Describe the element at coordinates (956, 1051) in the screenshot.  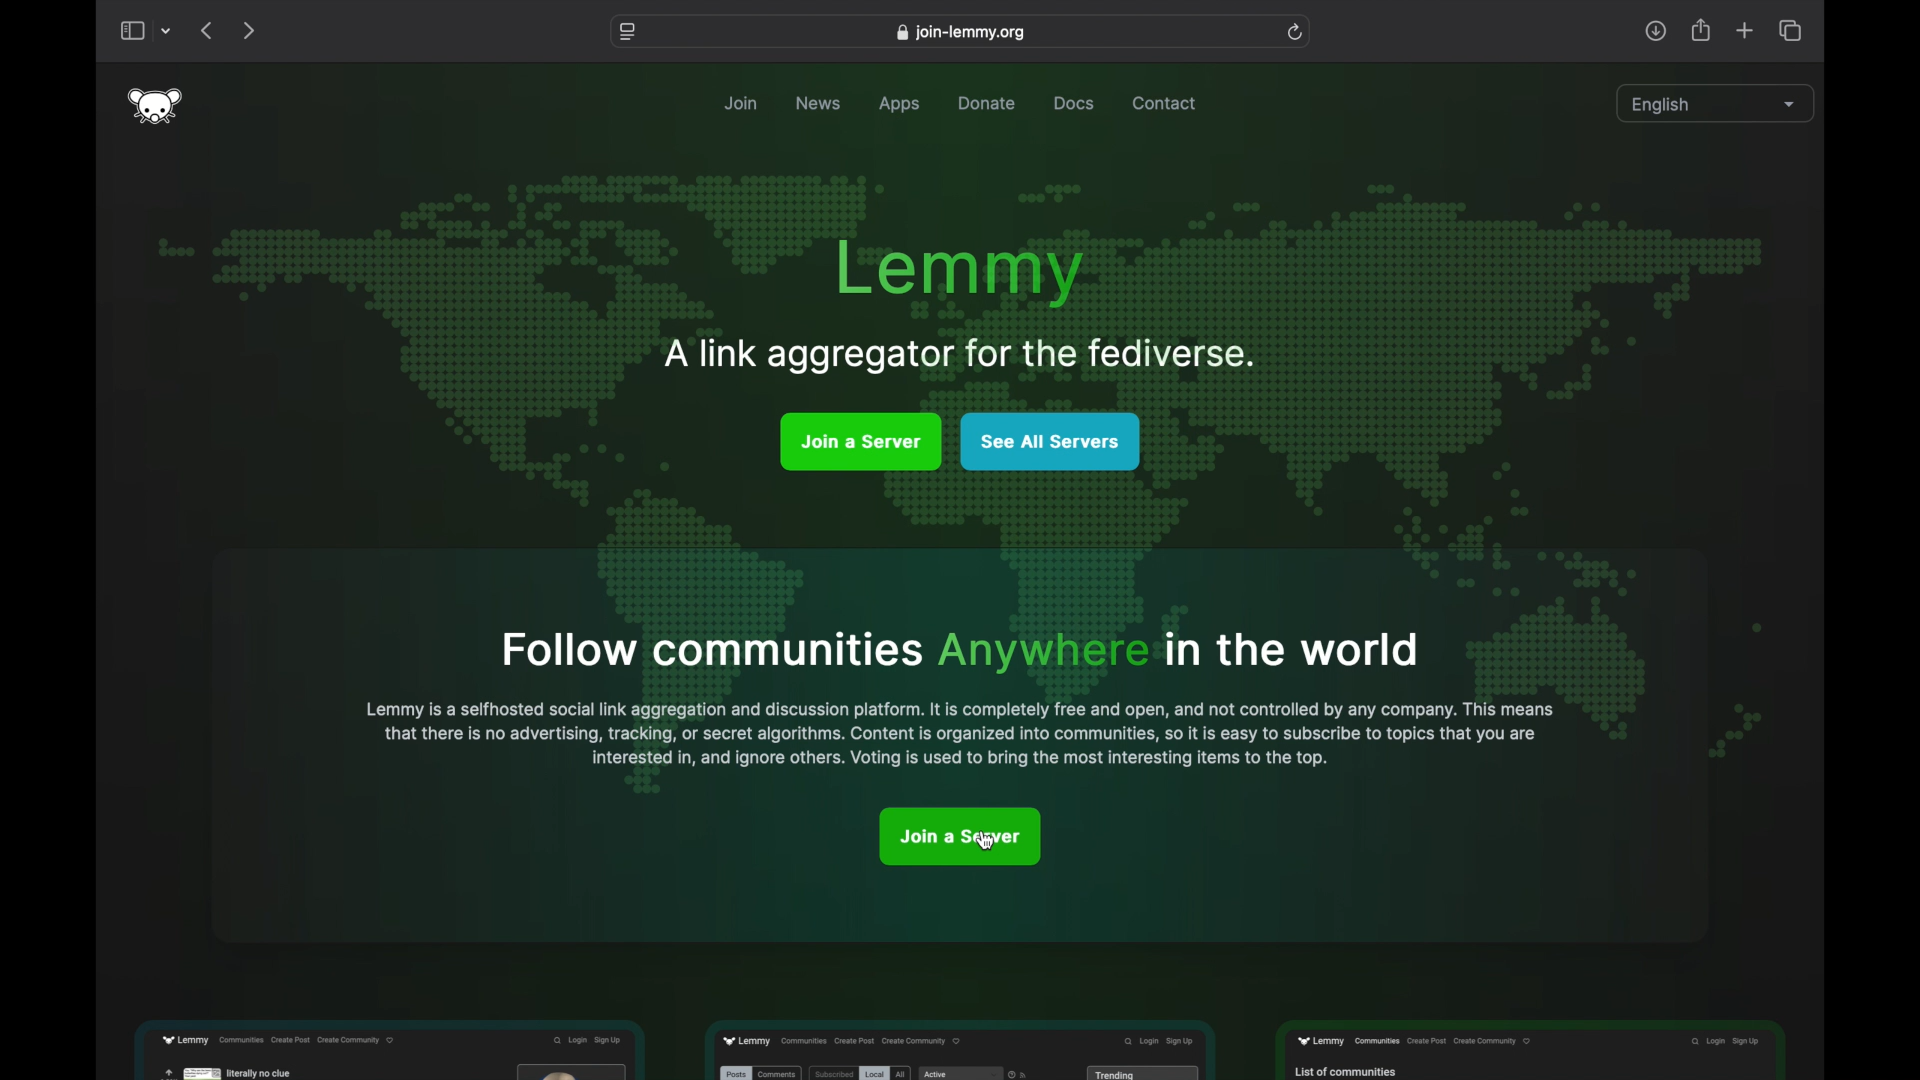
I see `feature preview` at that location.